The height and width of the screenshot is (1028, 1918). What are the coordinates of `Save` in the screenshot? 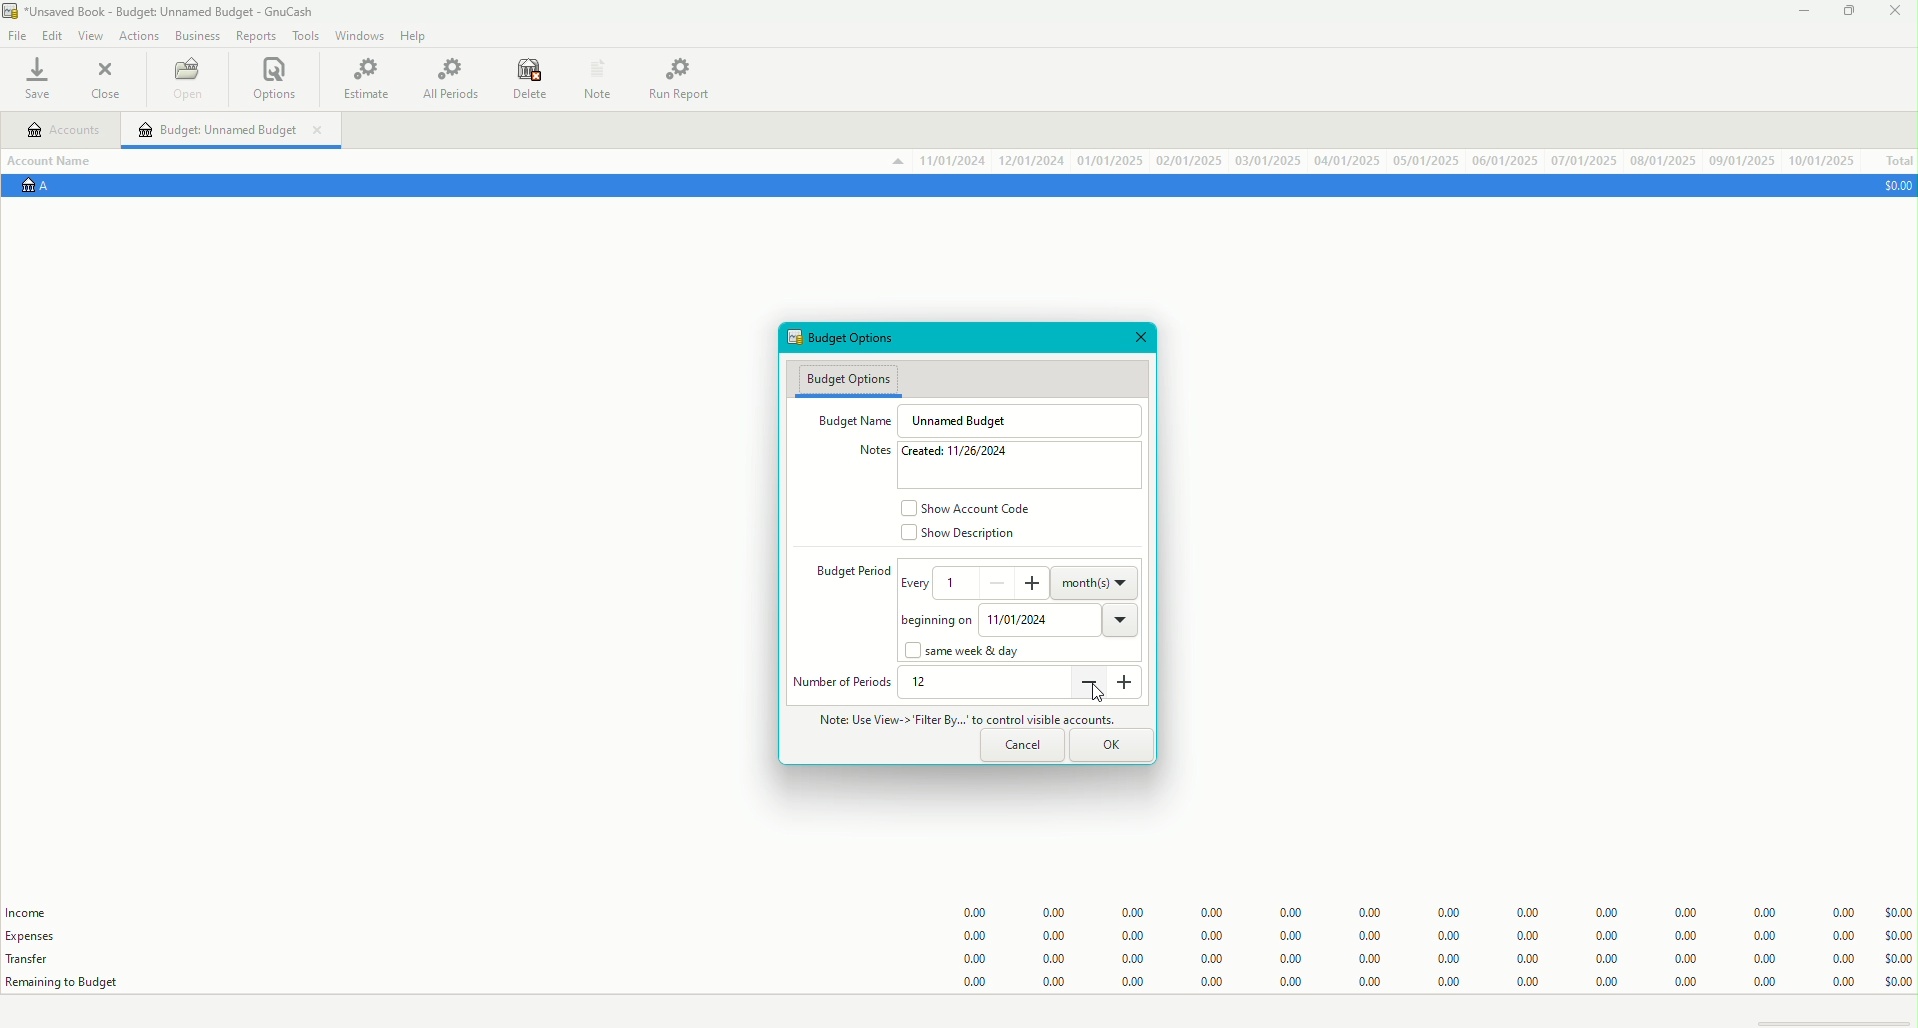 It's located at (43, 81).